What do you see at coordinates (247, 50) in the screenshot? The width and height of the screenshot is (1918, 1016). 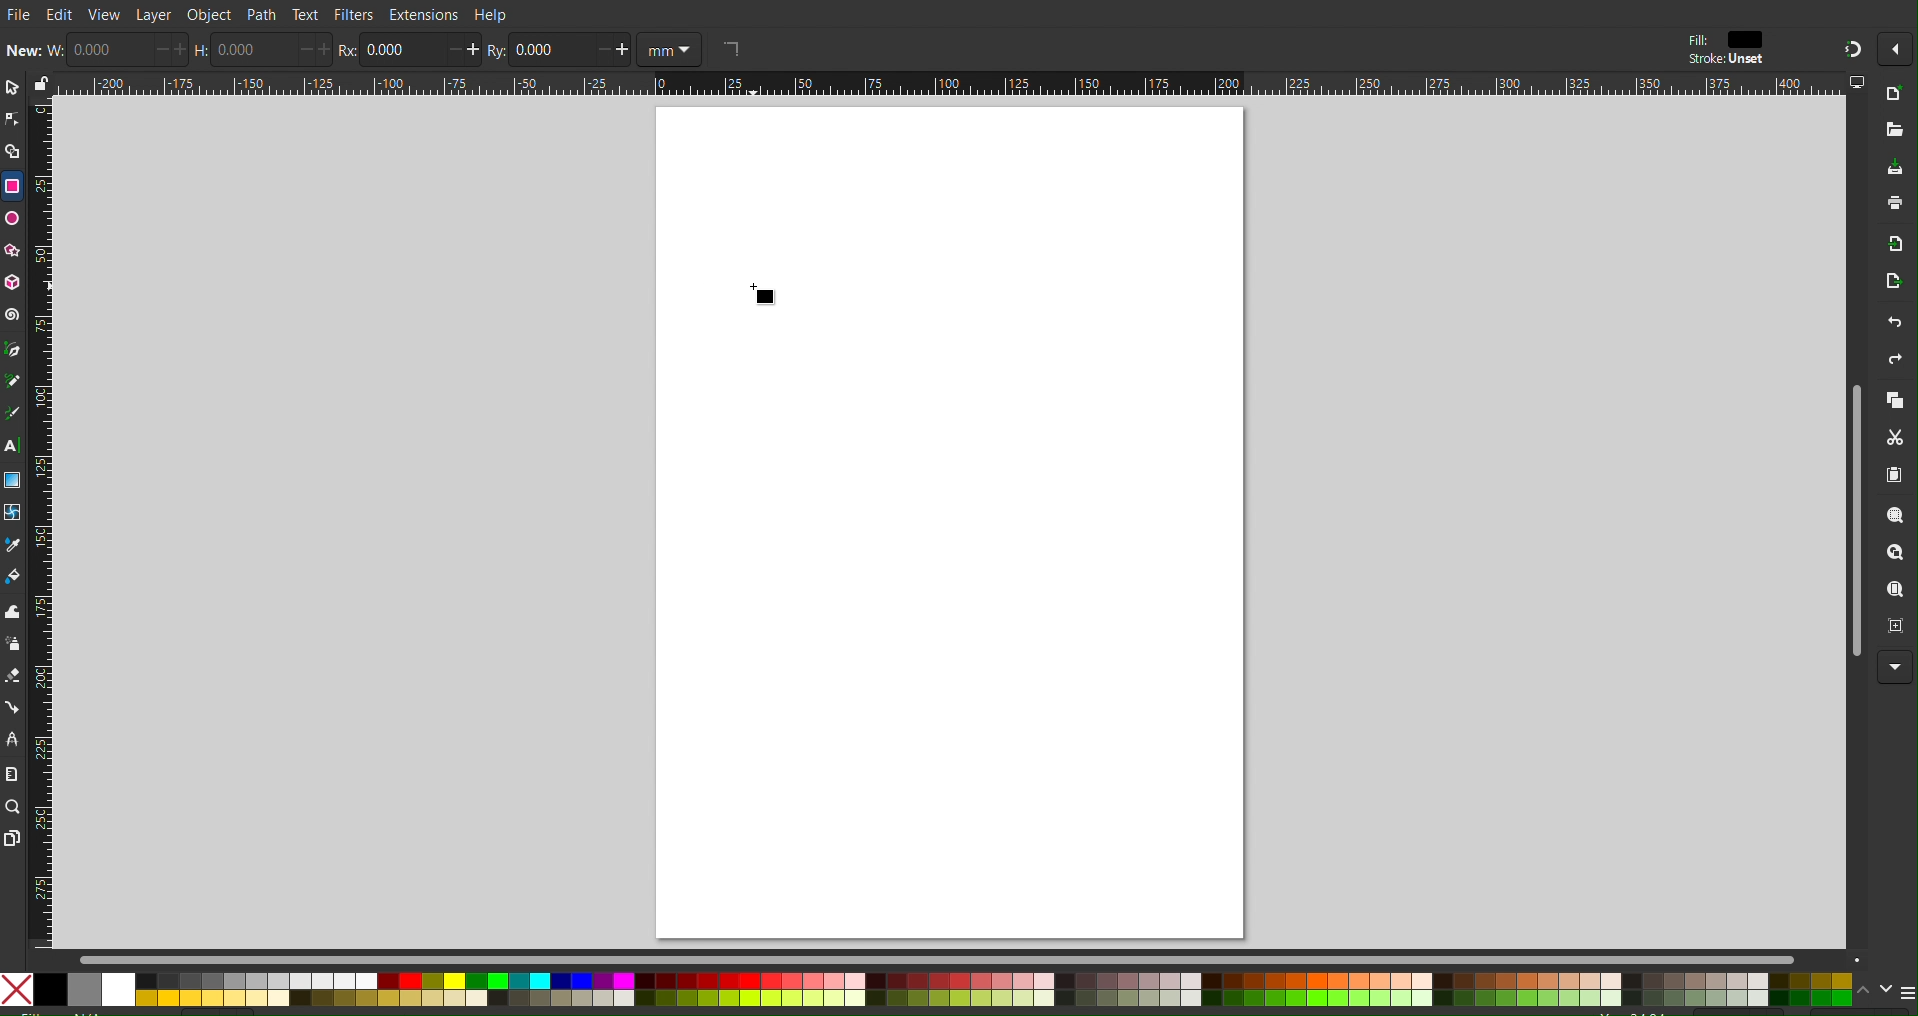 I see `0.000` at bounding box center [247, 50].